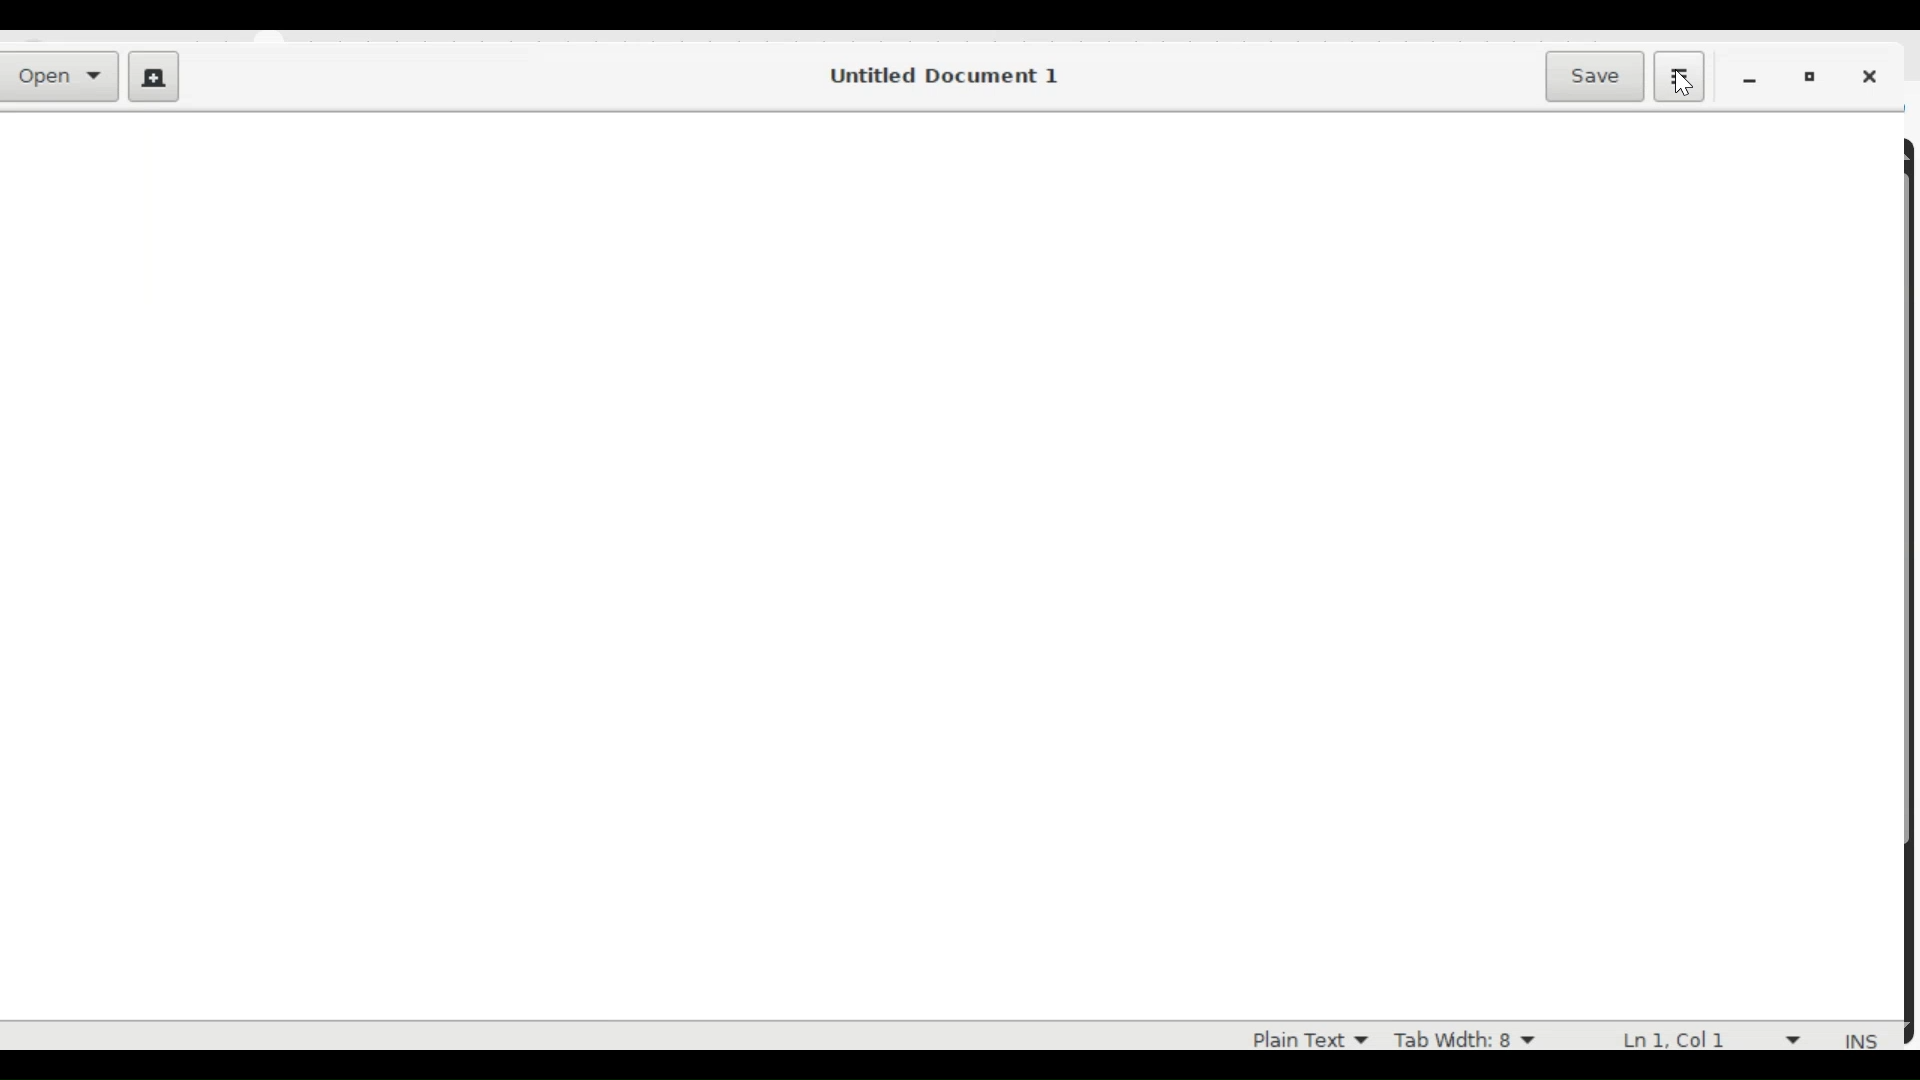  What do you see at coordinates (1814, 78) in the screenshot?
I see `Restore` at bounding box center [1814, 78].